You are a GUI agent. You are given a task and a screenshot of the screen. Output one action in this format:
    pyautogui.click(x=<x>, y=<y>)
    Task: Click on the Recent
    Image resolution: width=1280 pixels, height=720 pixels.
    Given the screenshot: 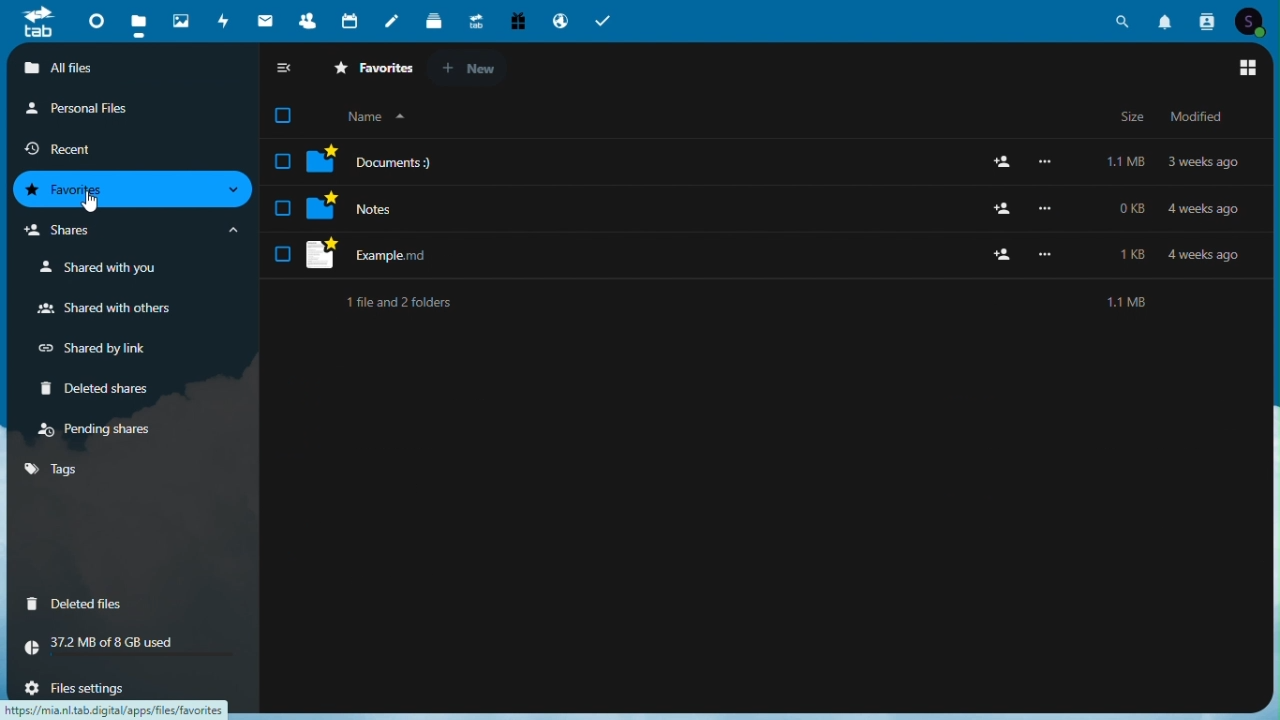 What is the action you would take?
    pyautogui.click(x=60, y=148)
    